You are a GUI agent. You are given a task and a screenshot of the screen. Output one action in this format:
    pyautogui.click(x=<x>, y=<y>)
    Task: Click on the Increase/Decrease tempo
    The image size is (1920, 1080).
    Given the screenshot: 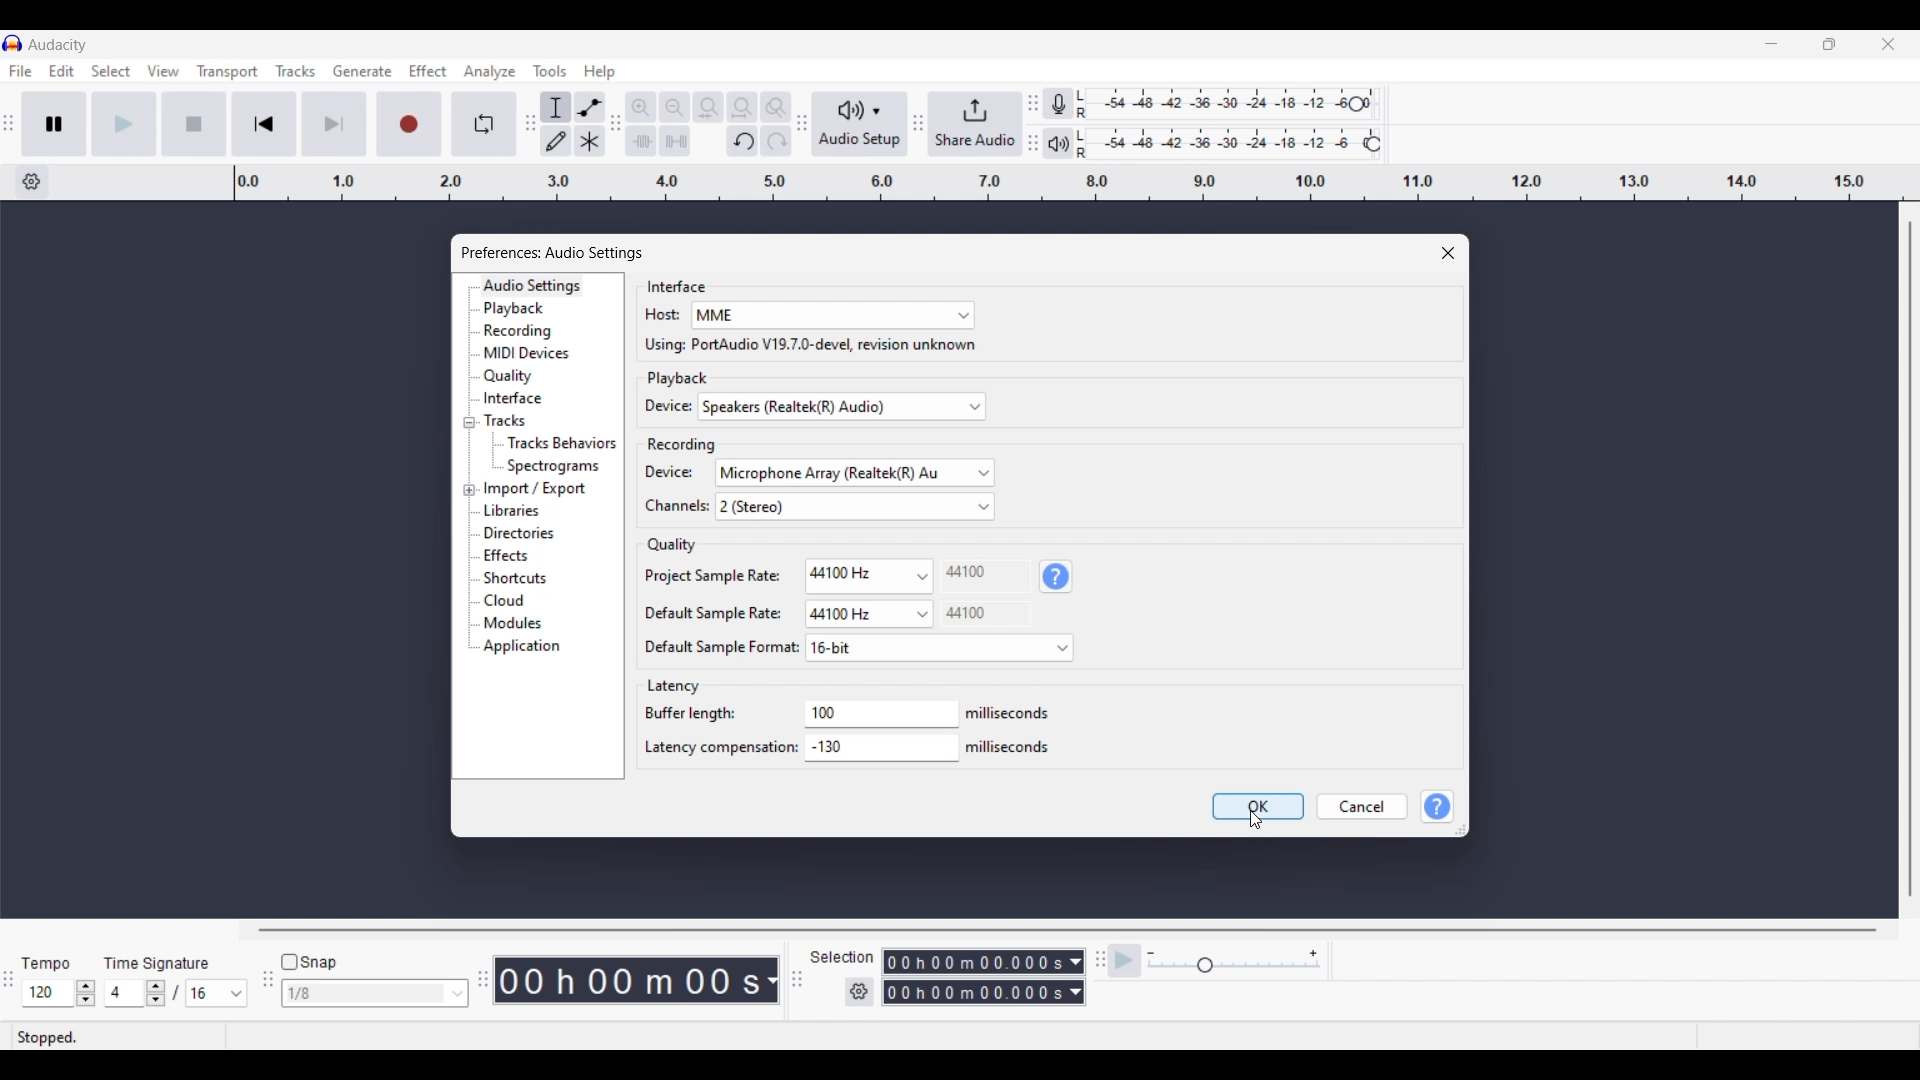 What is the action you would take?
    pyautogui.click(x=86, y=993)
    